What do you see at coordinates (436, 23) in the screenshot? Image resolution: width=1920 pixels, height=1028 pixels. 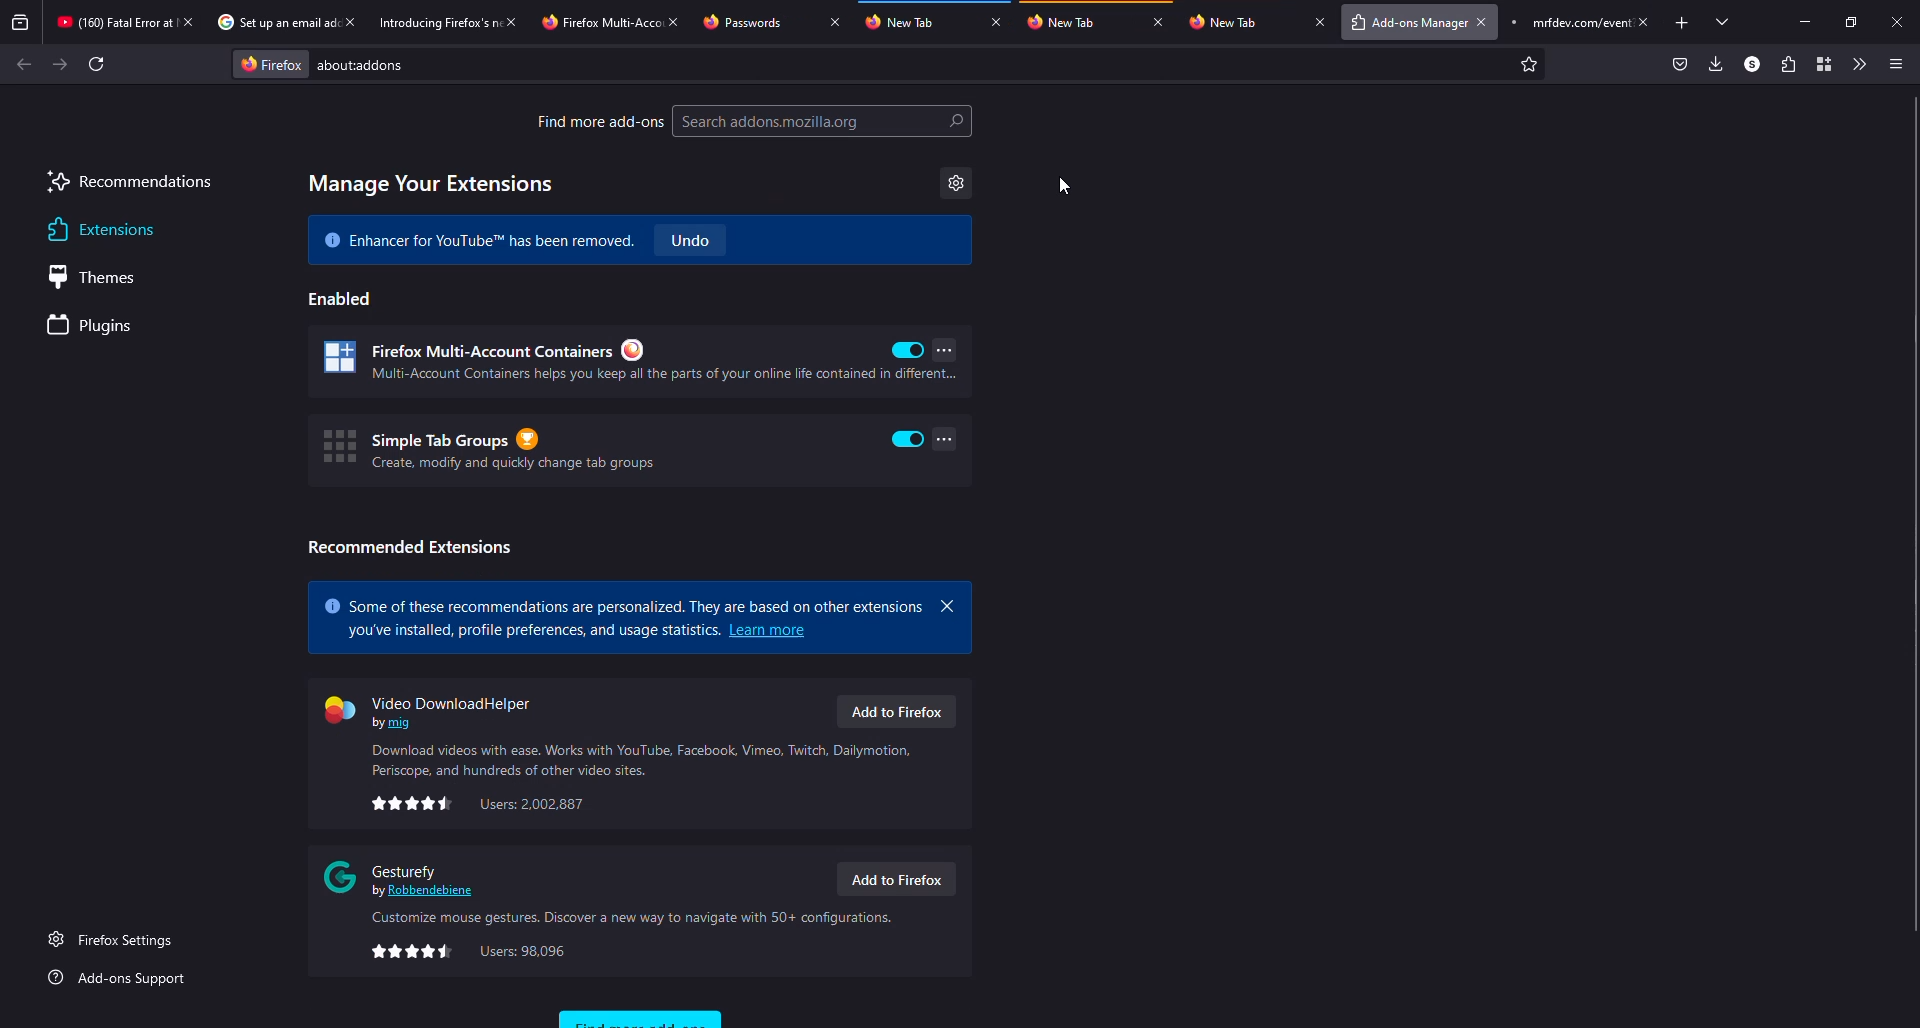 I see `tab` at bounding box center [436, 23].